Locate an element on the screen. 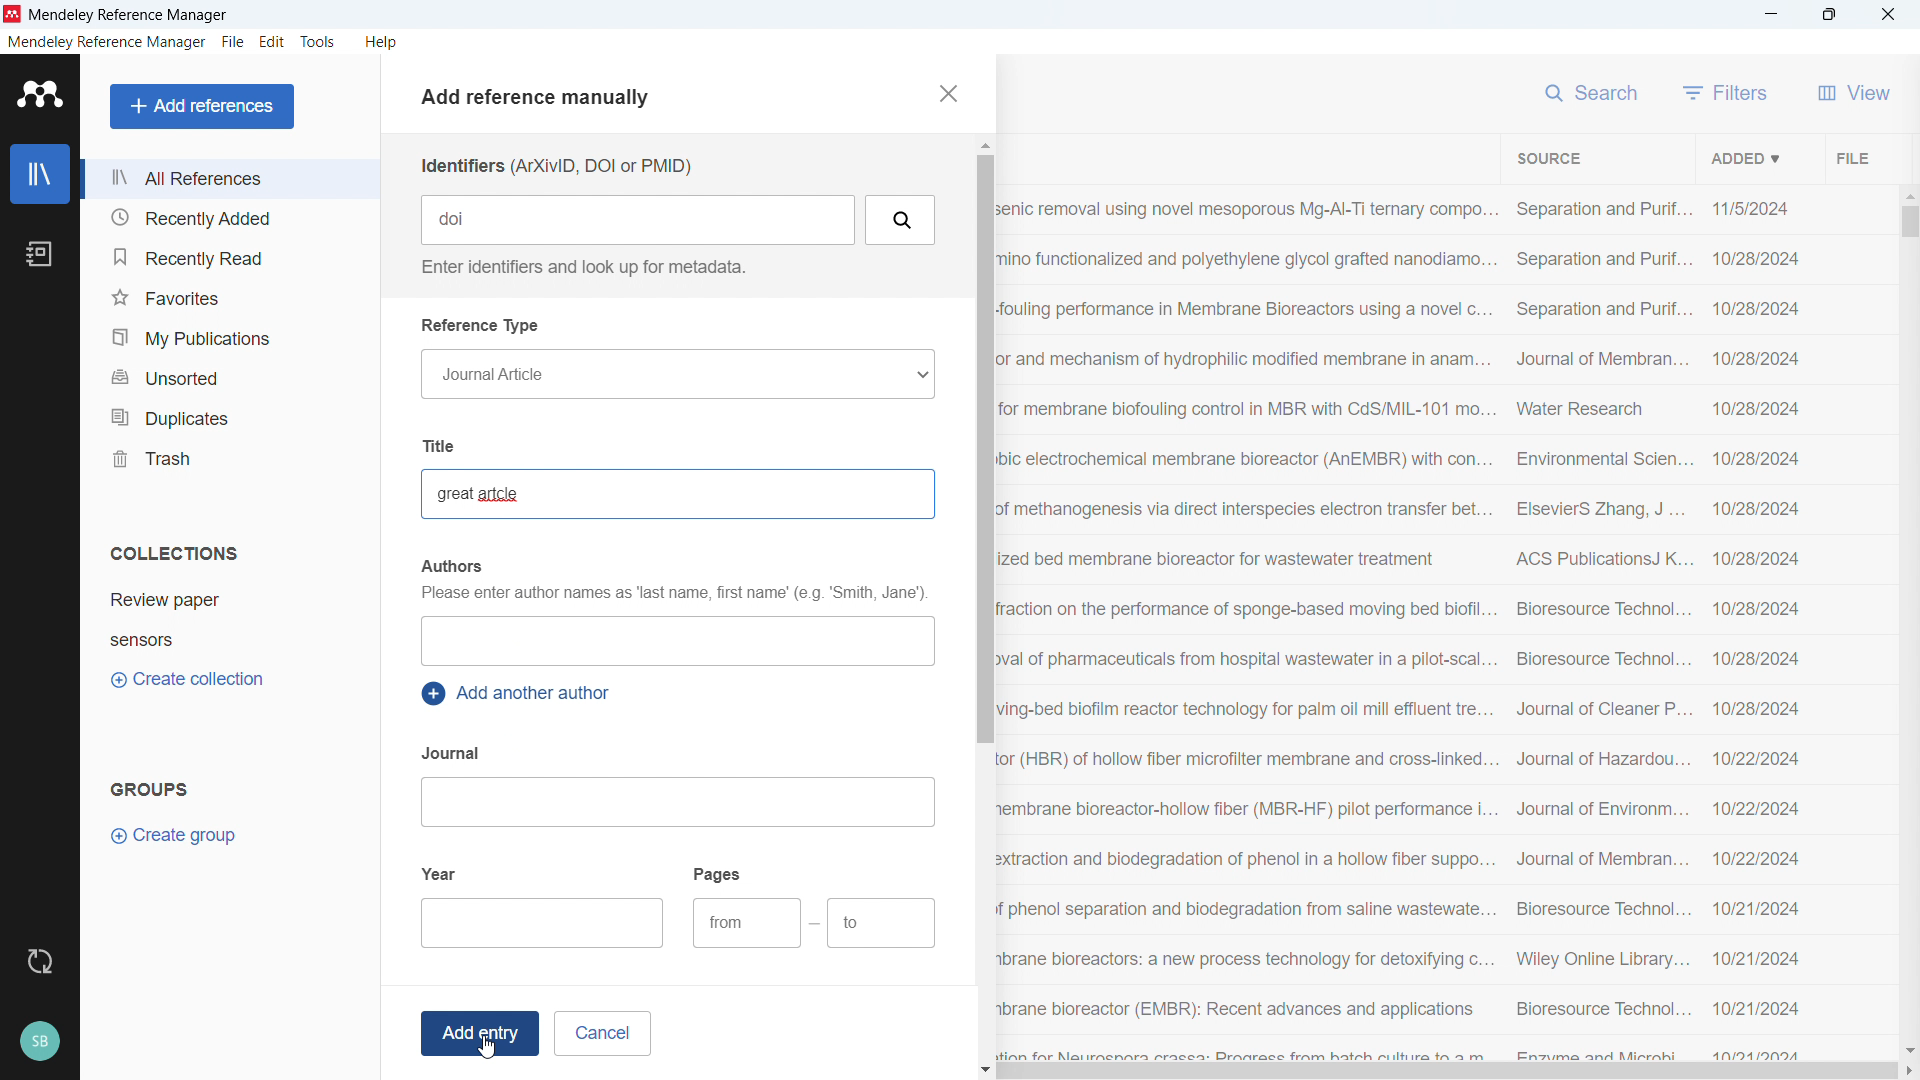  Notebook  is located at coordinates (39, 254).